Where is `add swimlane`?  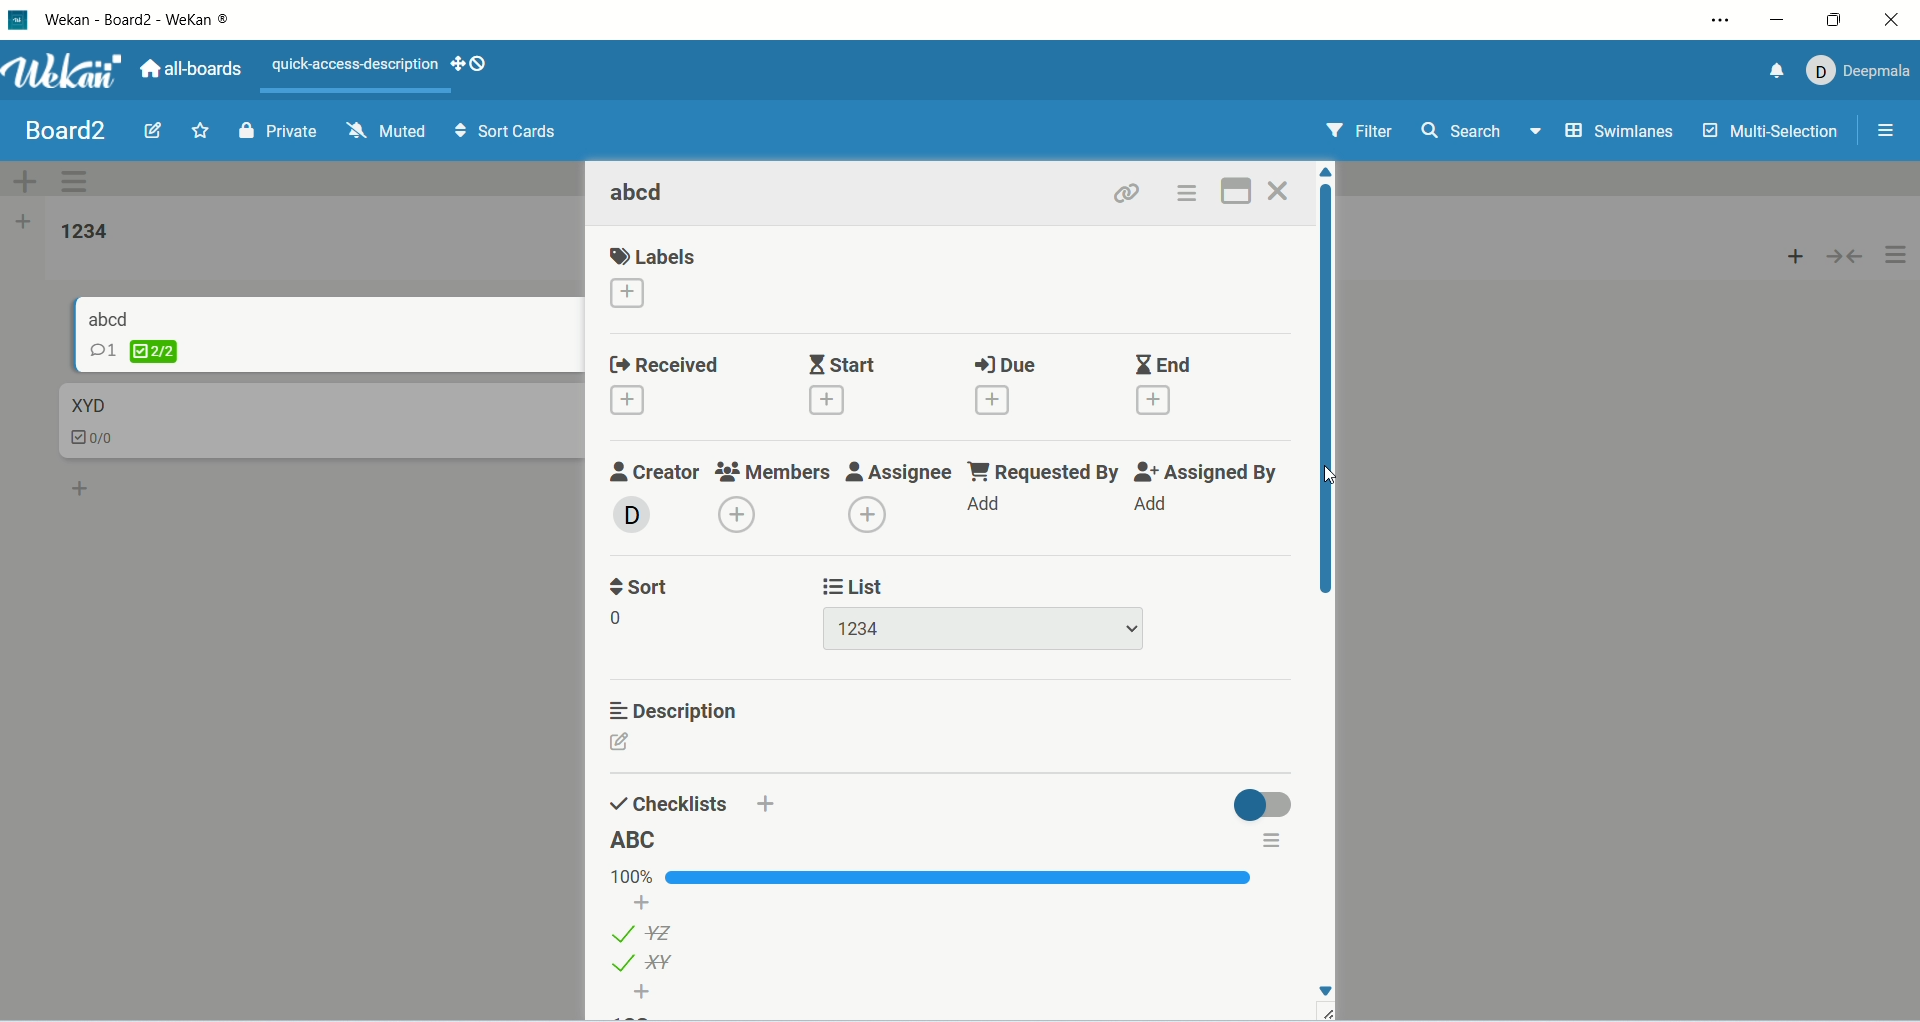
add swimlane is located at coordinates (20, 177).